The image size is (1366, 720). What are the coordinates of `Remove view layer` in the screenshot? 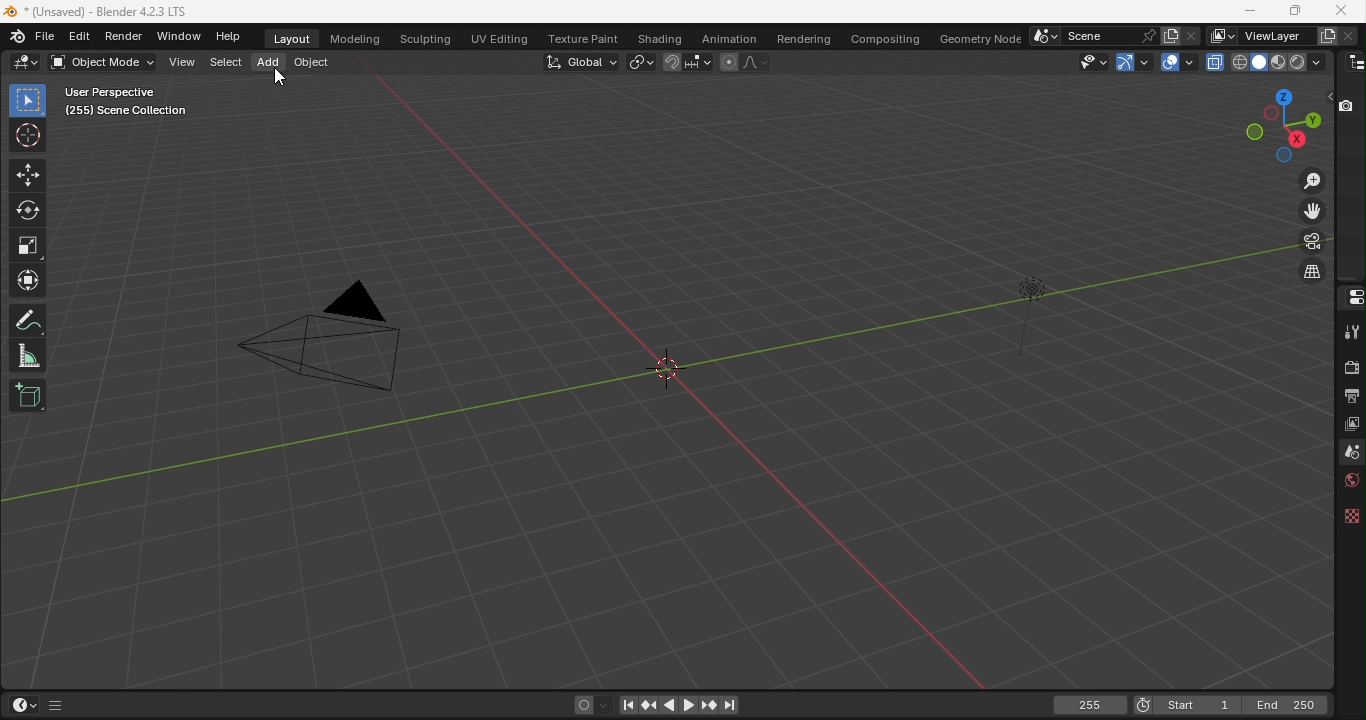 It's located at (1348, 35).